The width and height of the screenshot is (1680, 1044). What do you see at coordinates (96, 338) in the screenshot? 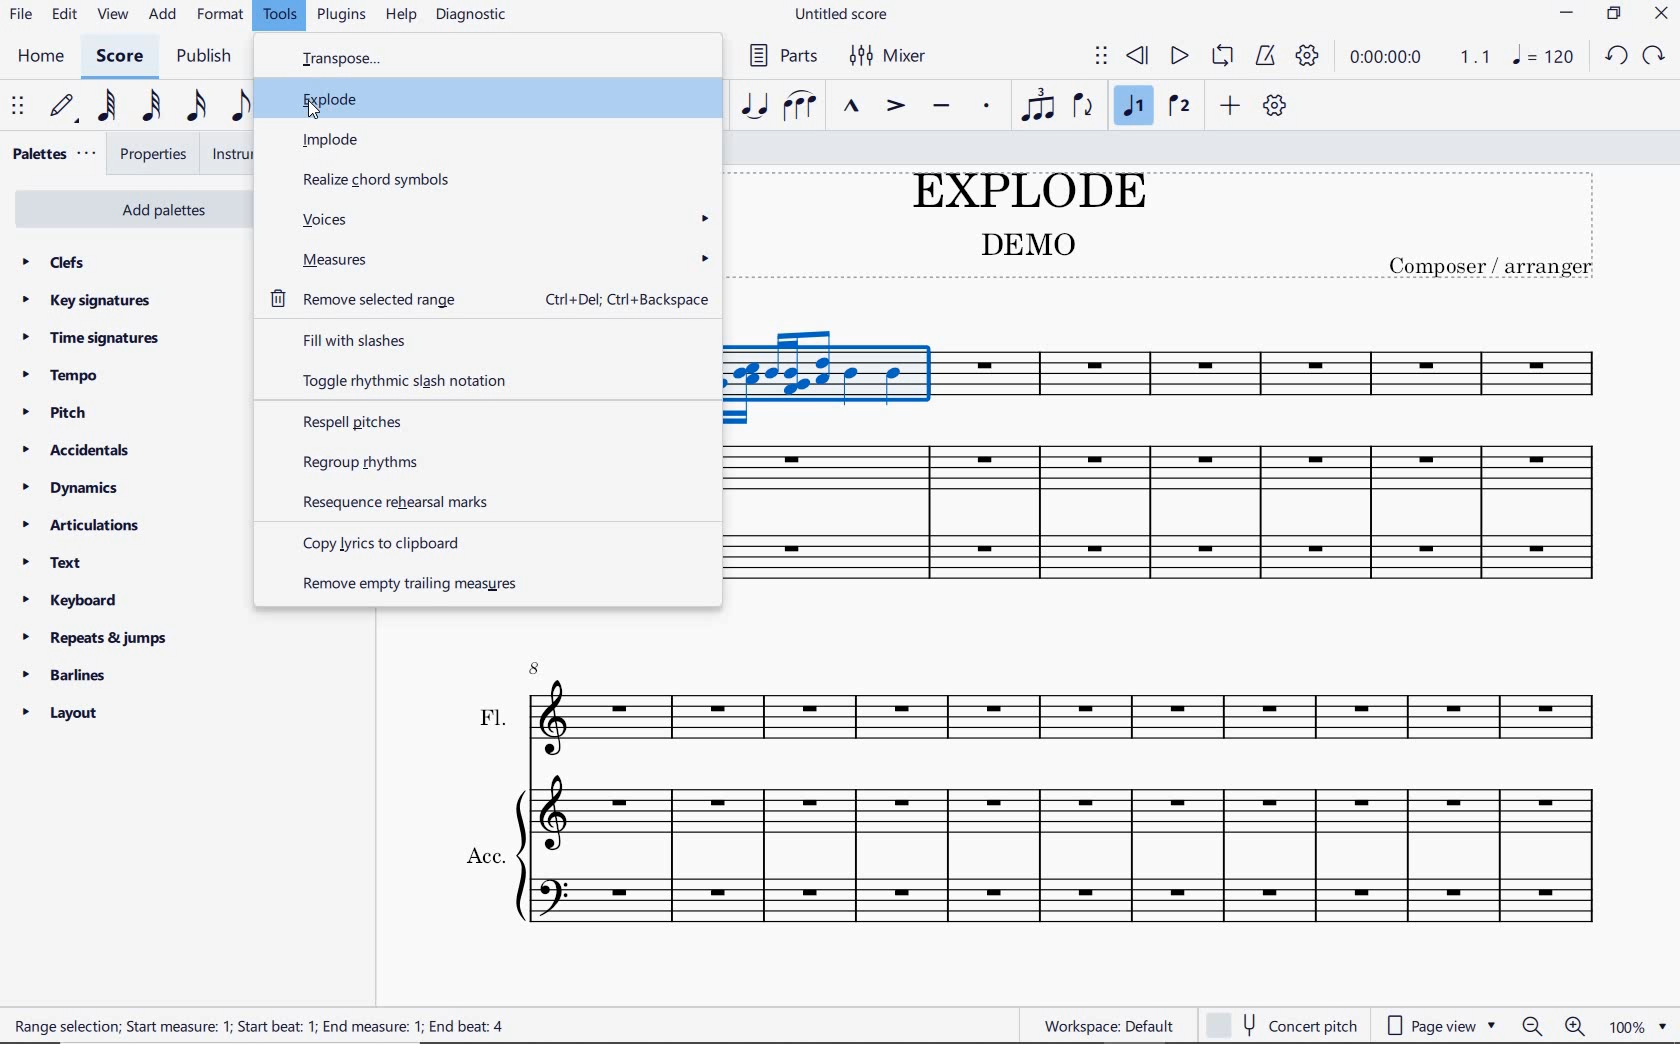
I see `time signatures` at bounding box center [96, 338].